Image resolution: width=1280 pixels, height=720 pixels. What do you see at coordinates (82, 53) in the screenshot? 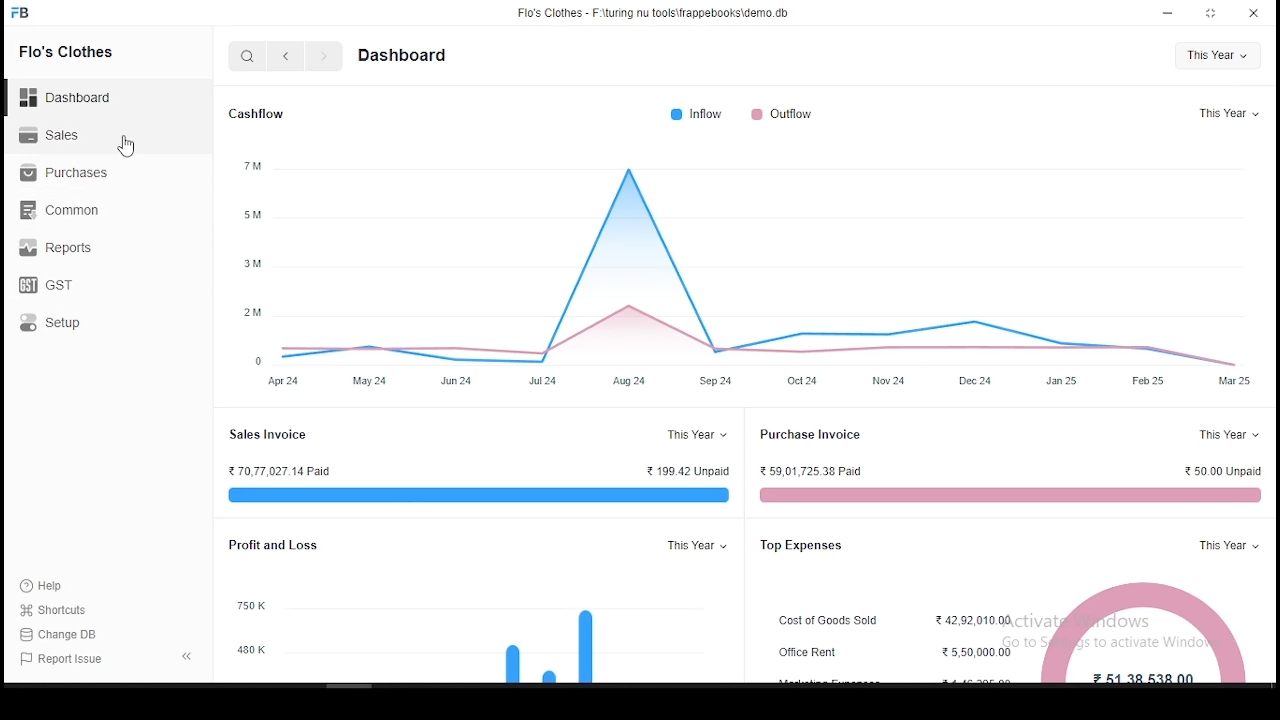
I see `Flo's clothes` at bounding box center [82, 53].